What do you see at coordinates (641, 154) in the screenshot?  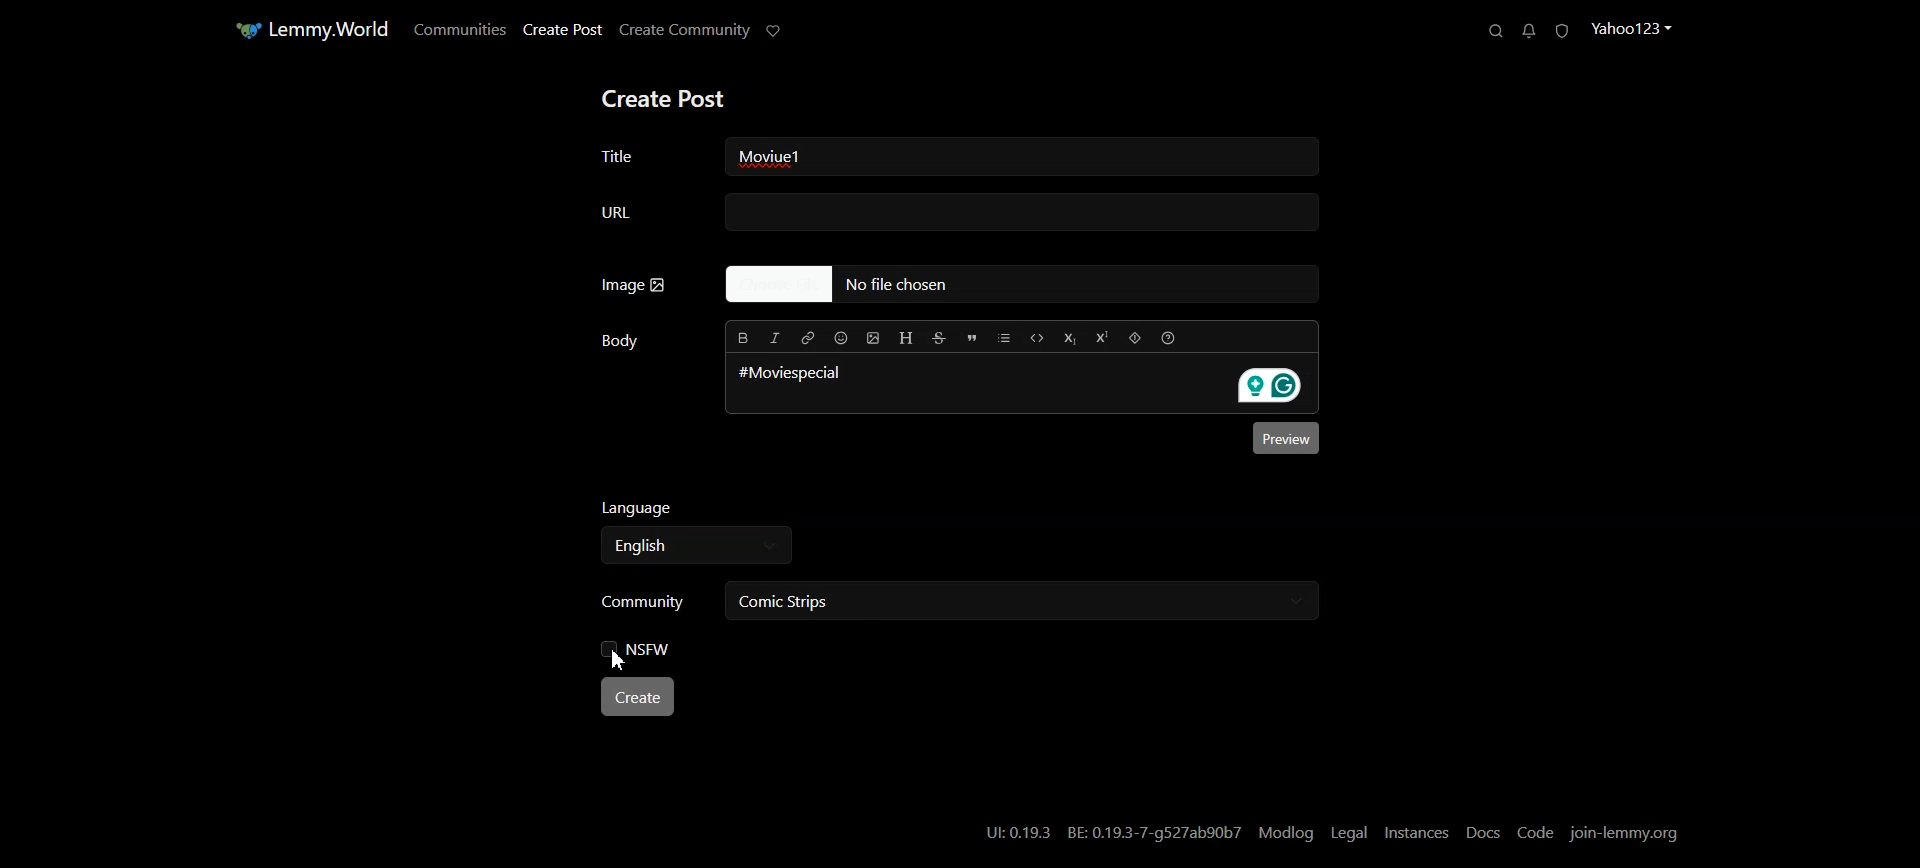 I see `Title` at bounding box center [641, 154].